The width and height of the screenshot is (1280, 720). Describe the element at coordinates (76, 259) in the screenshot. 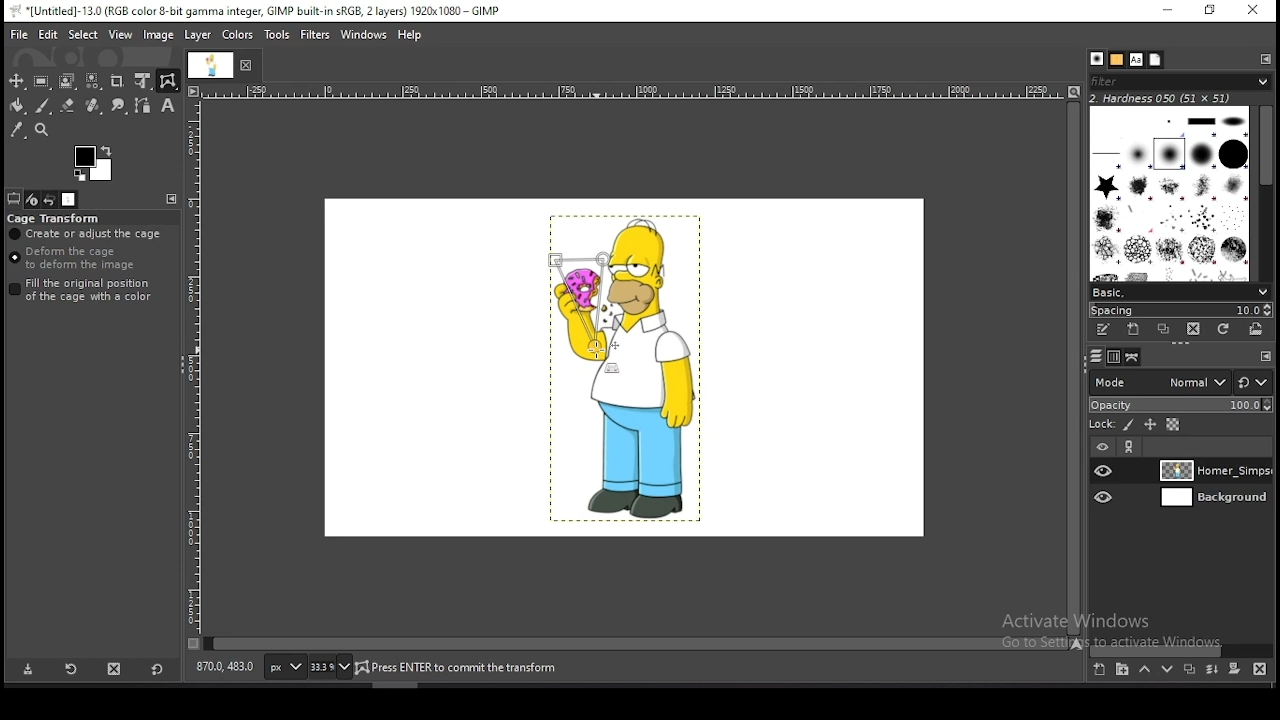

I see `deform the cage to deform the image` at that location.